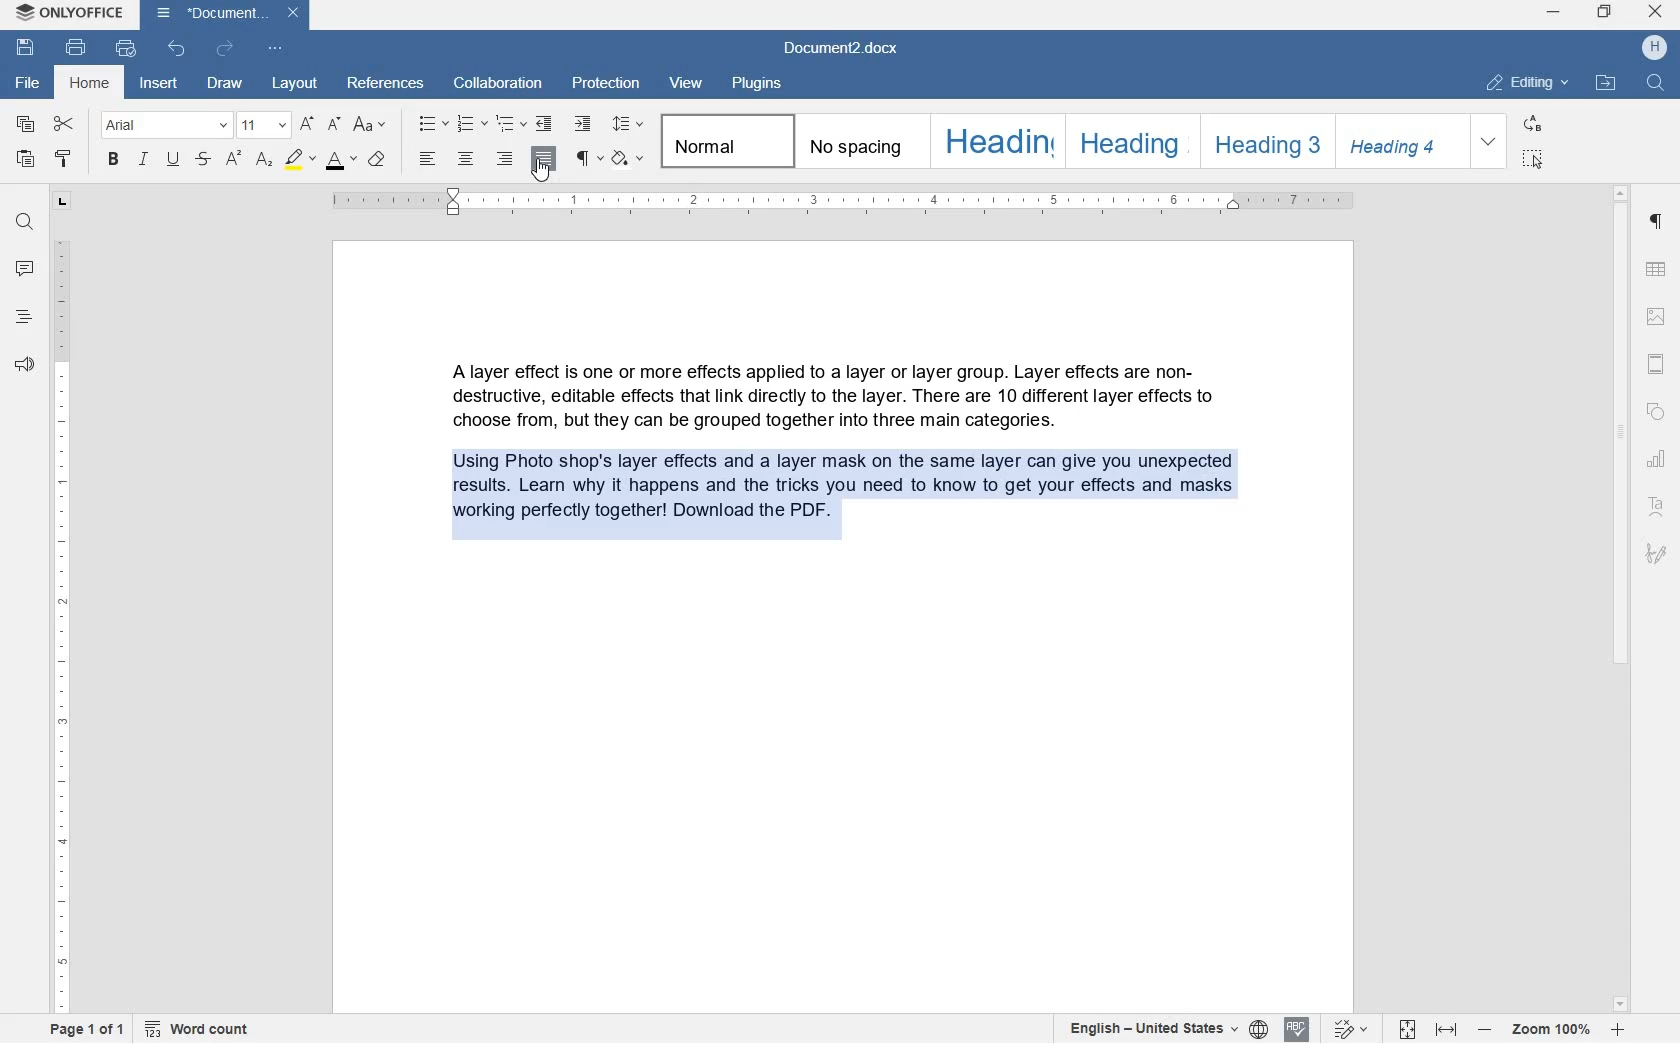  What do you see at coordinates (93, 85) in the screenshot?
I see `HOME` at bounding box center [93, 85].